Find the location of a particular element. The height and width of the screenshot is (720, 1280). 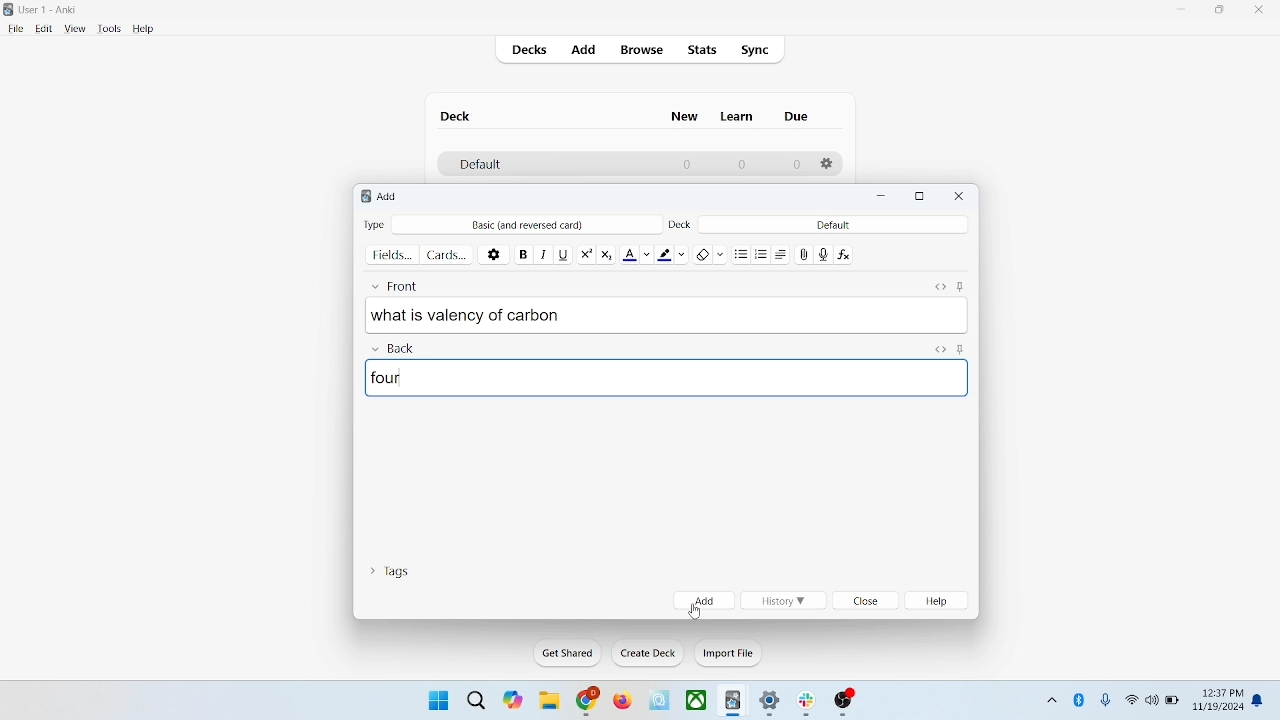

deck is located at coordinates (682, 223).